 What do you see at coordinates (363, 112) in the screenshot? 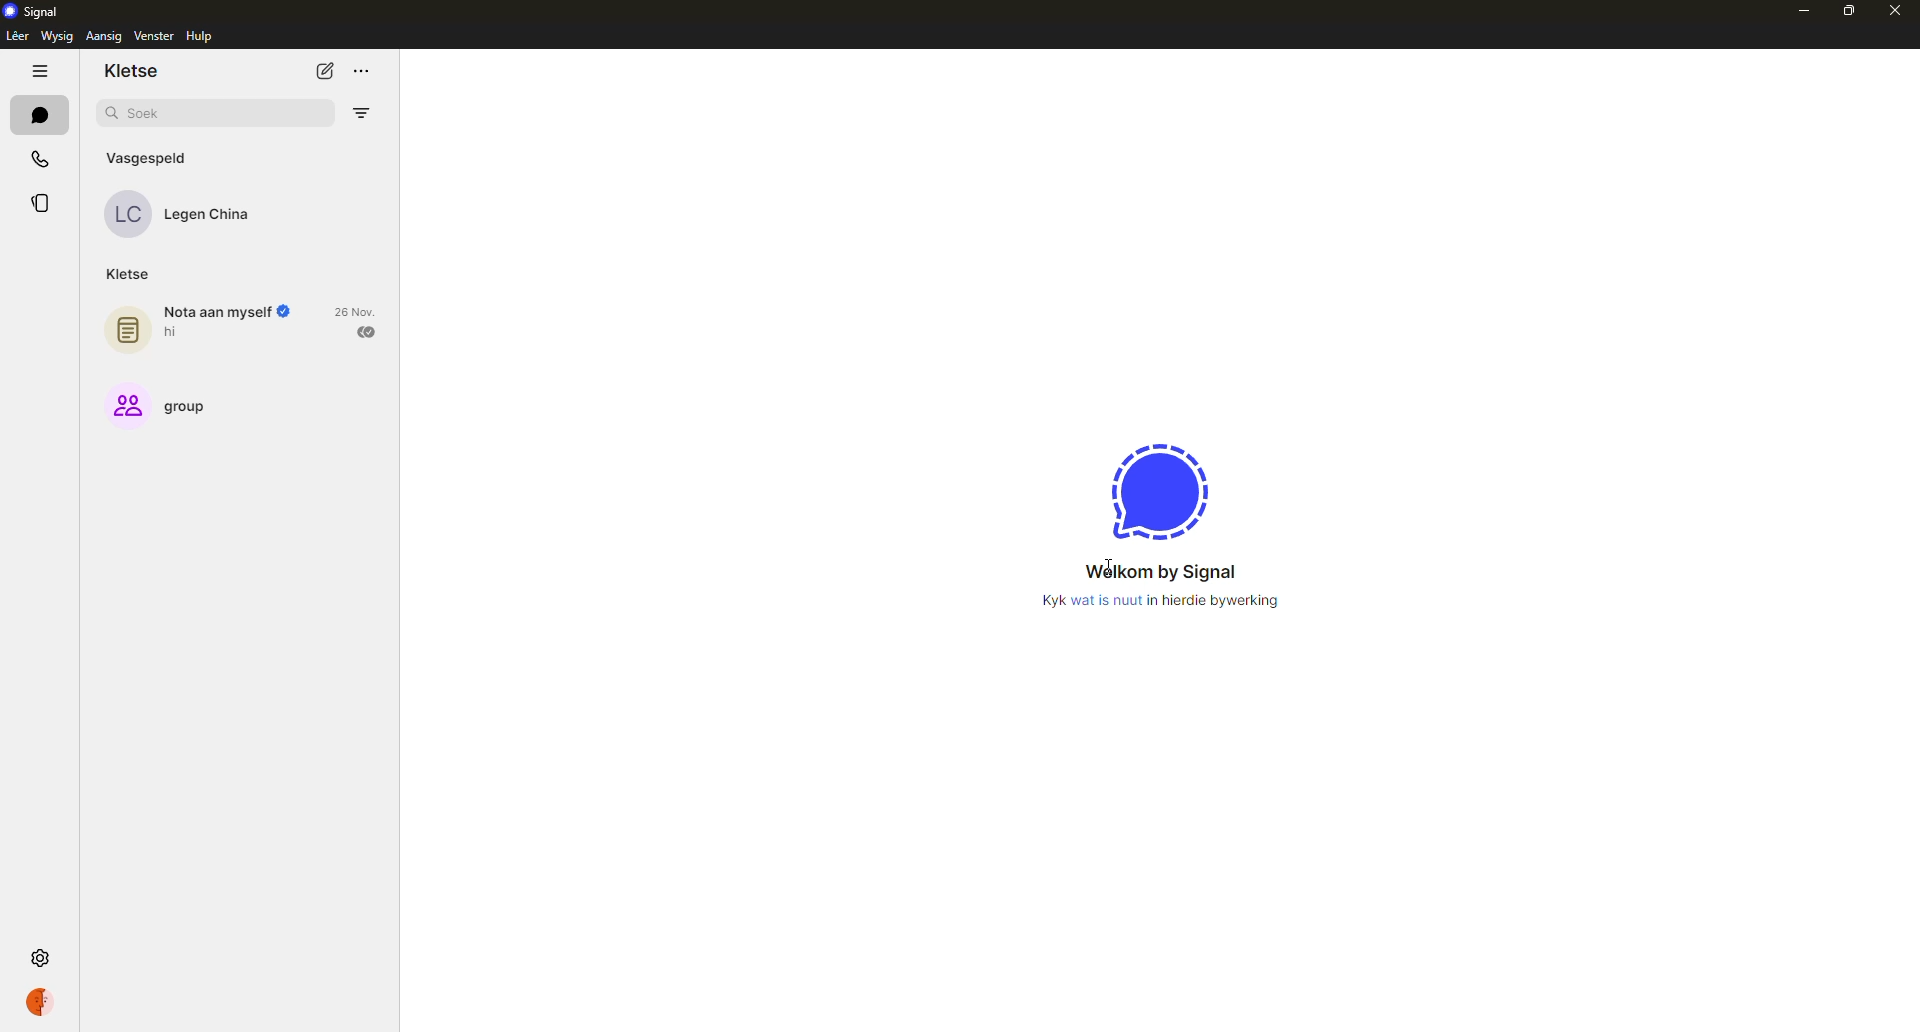
I see `filter` at bounding box center [363, 112].